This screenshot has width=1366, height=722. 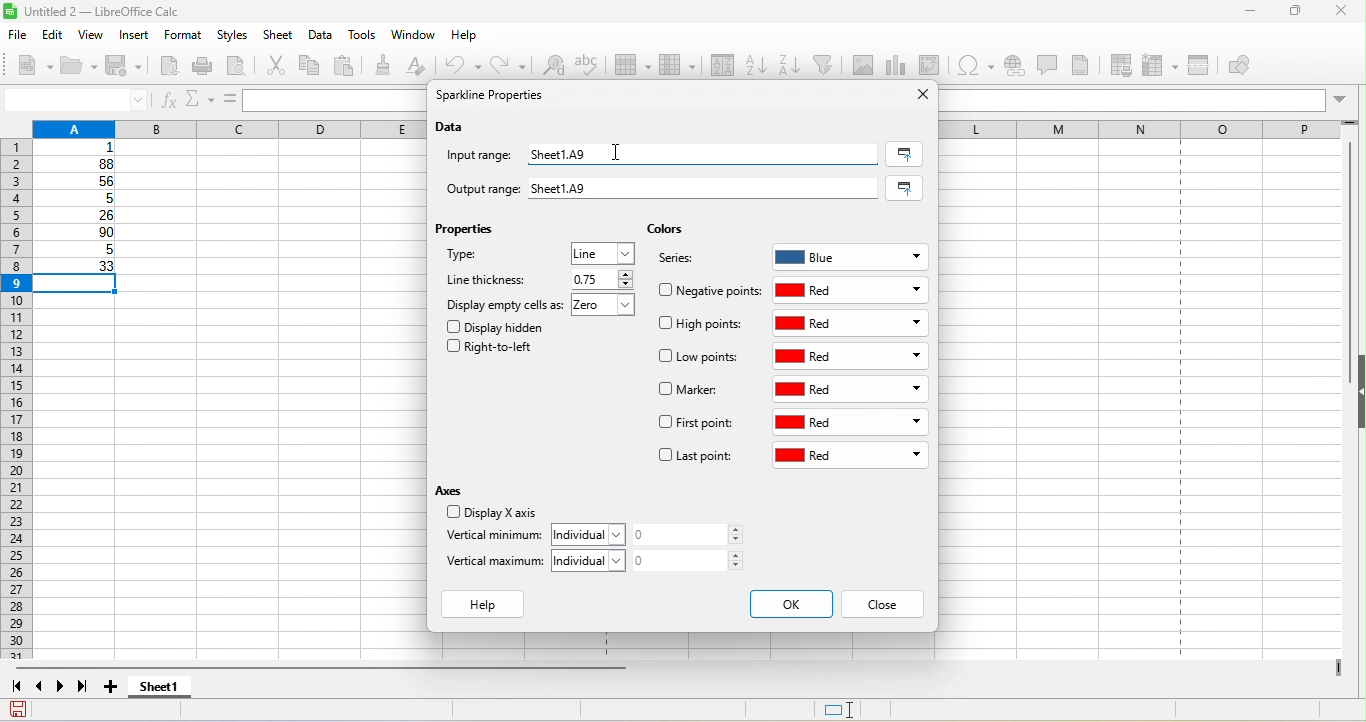 What do you see at coordinates (696, 425) in the screenshot?
I see `first point` at bounding box center [696, 425].